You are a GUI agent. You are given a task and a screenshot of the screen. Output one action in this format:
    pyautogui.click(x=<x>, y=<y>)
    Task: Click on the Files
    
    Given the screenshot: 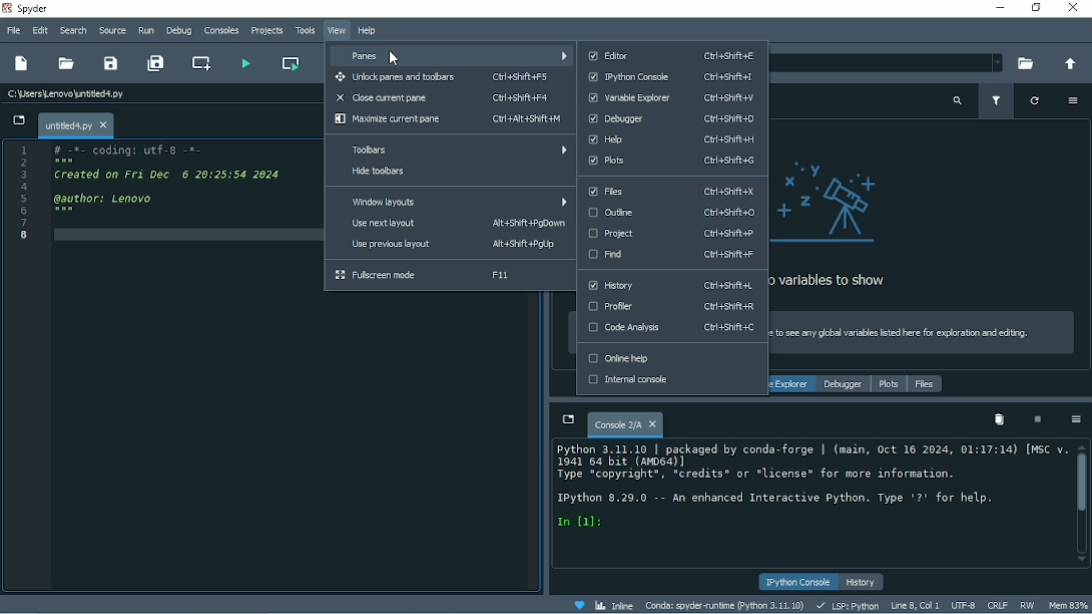 What is the action you would take?
    pyautogui.click(x=670, y=191)
    